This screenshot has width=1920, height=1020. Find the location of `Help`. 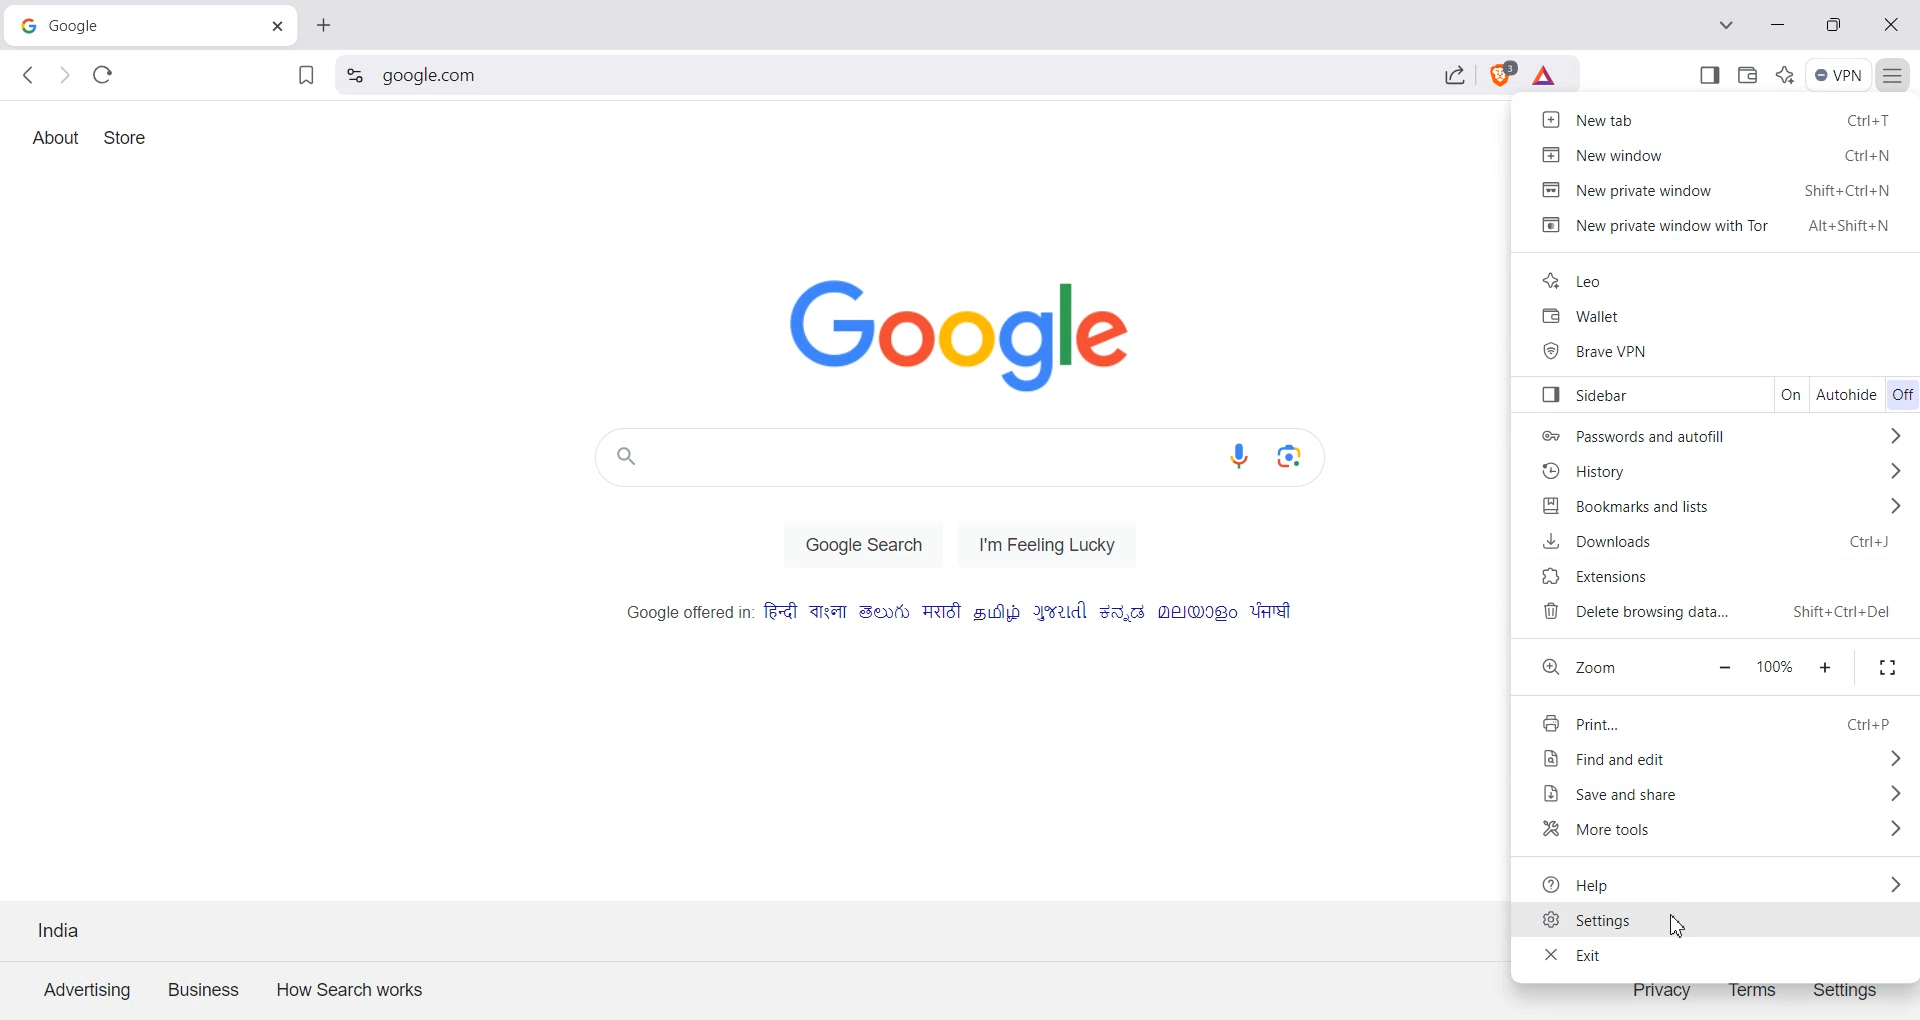

Help is located at coordinates (1719, 883).